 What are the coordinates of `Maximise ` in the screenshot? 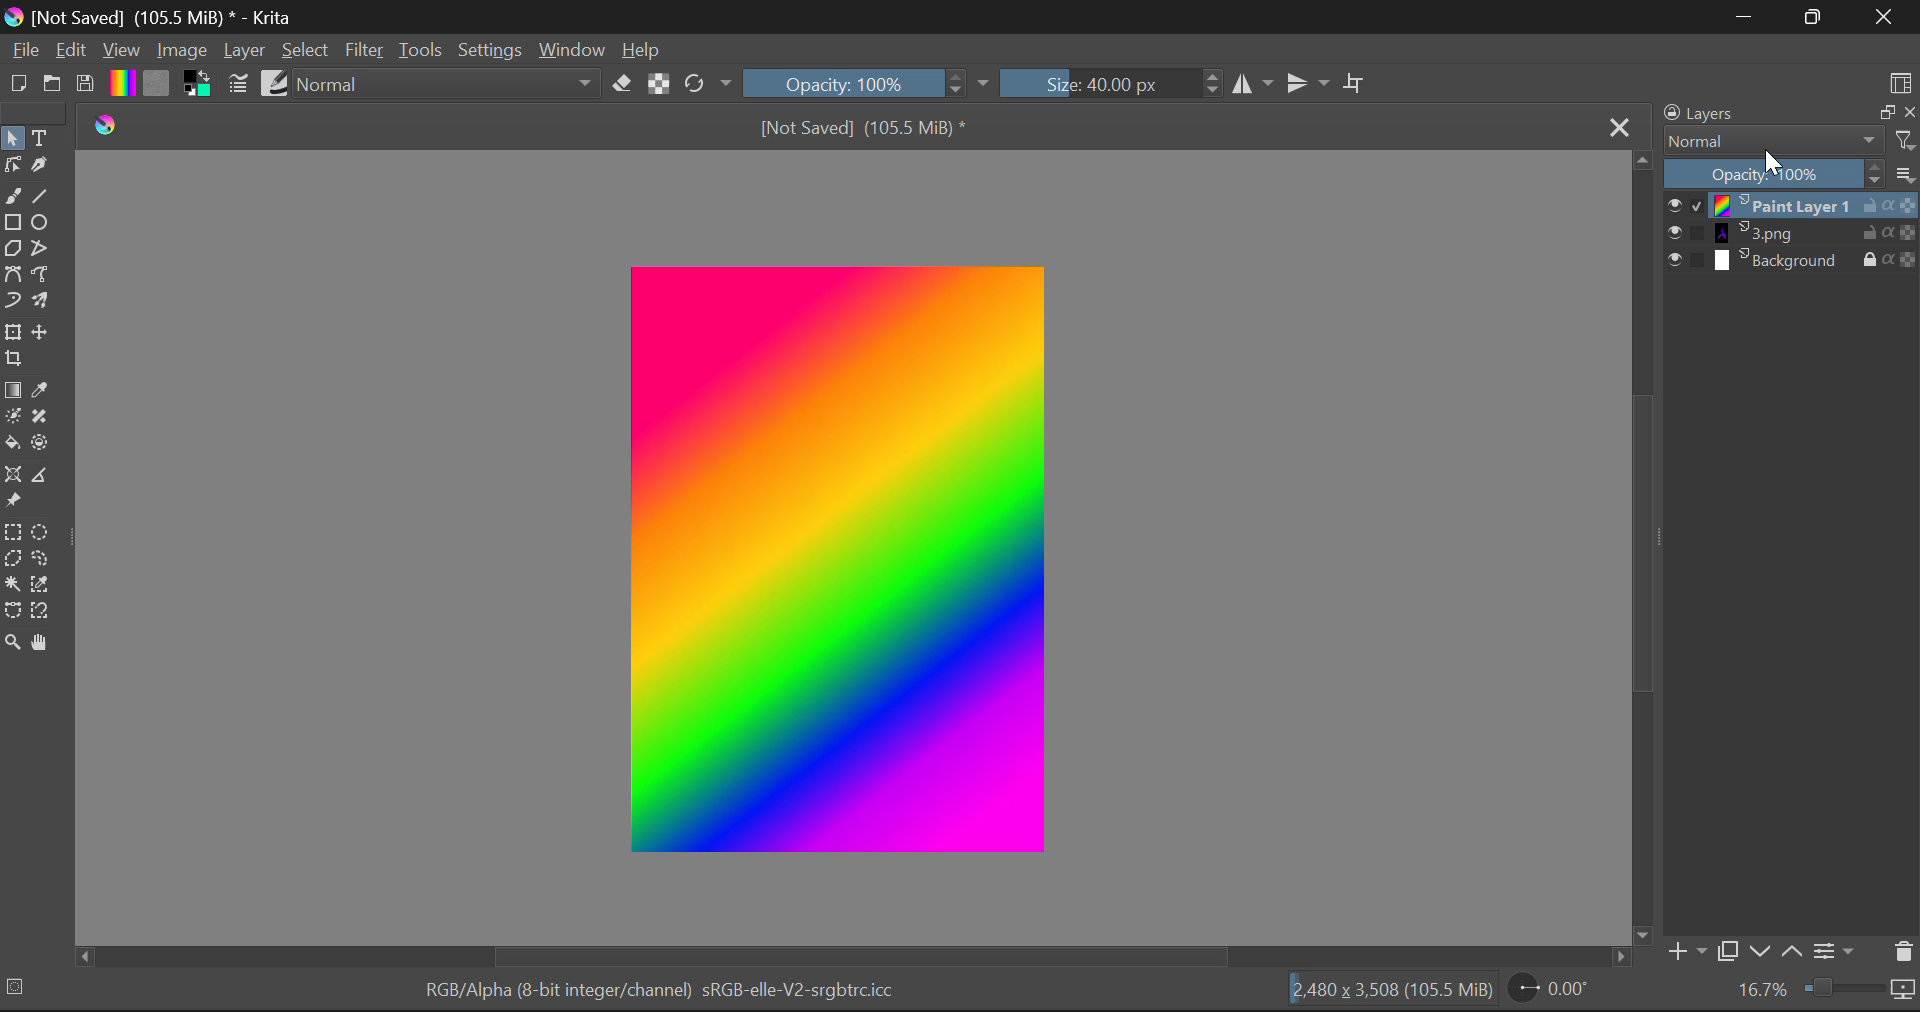 It's located at (1813, 17).